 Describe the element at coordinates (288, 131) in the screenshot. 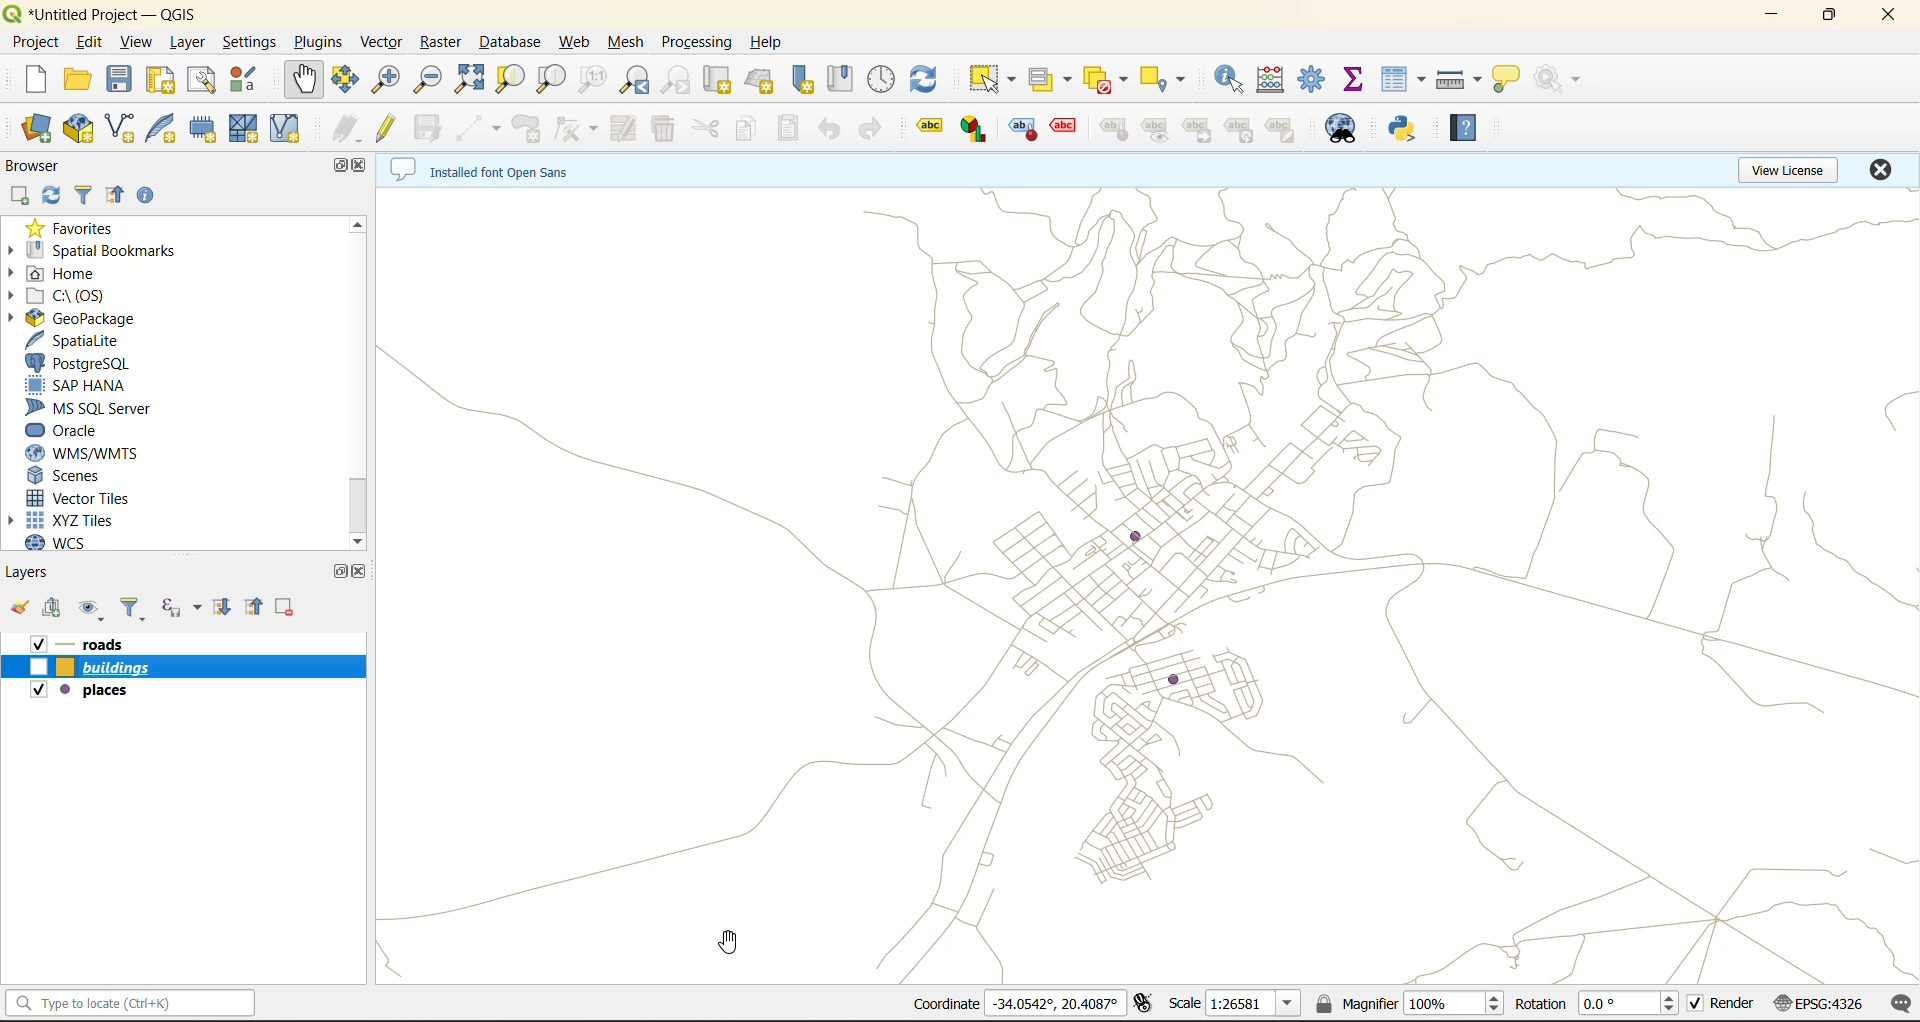

I see `new virtual layer` at that location.